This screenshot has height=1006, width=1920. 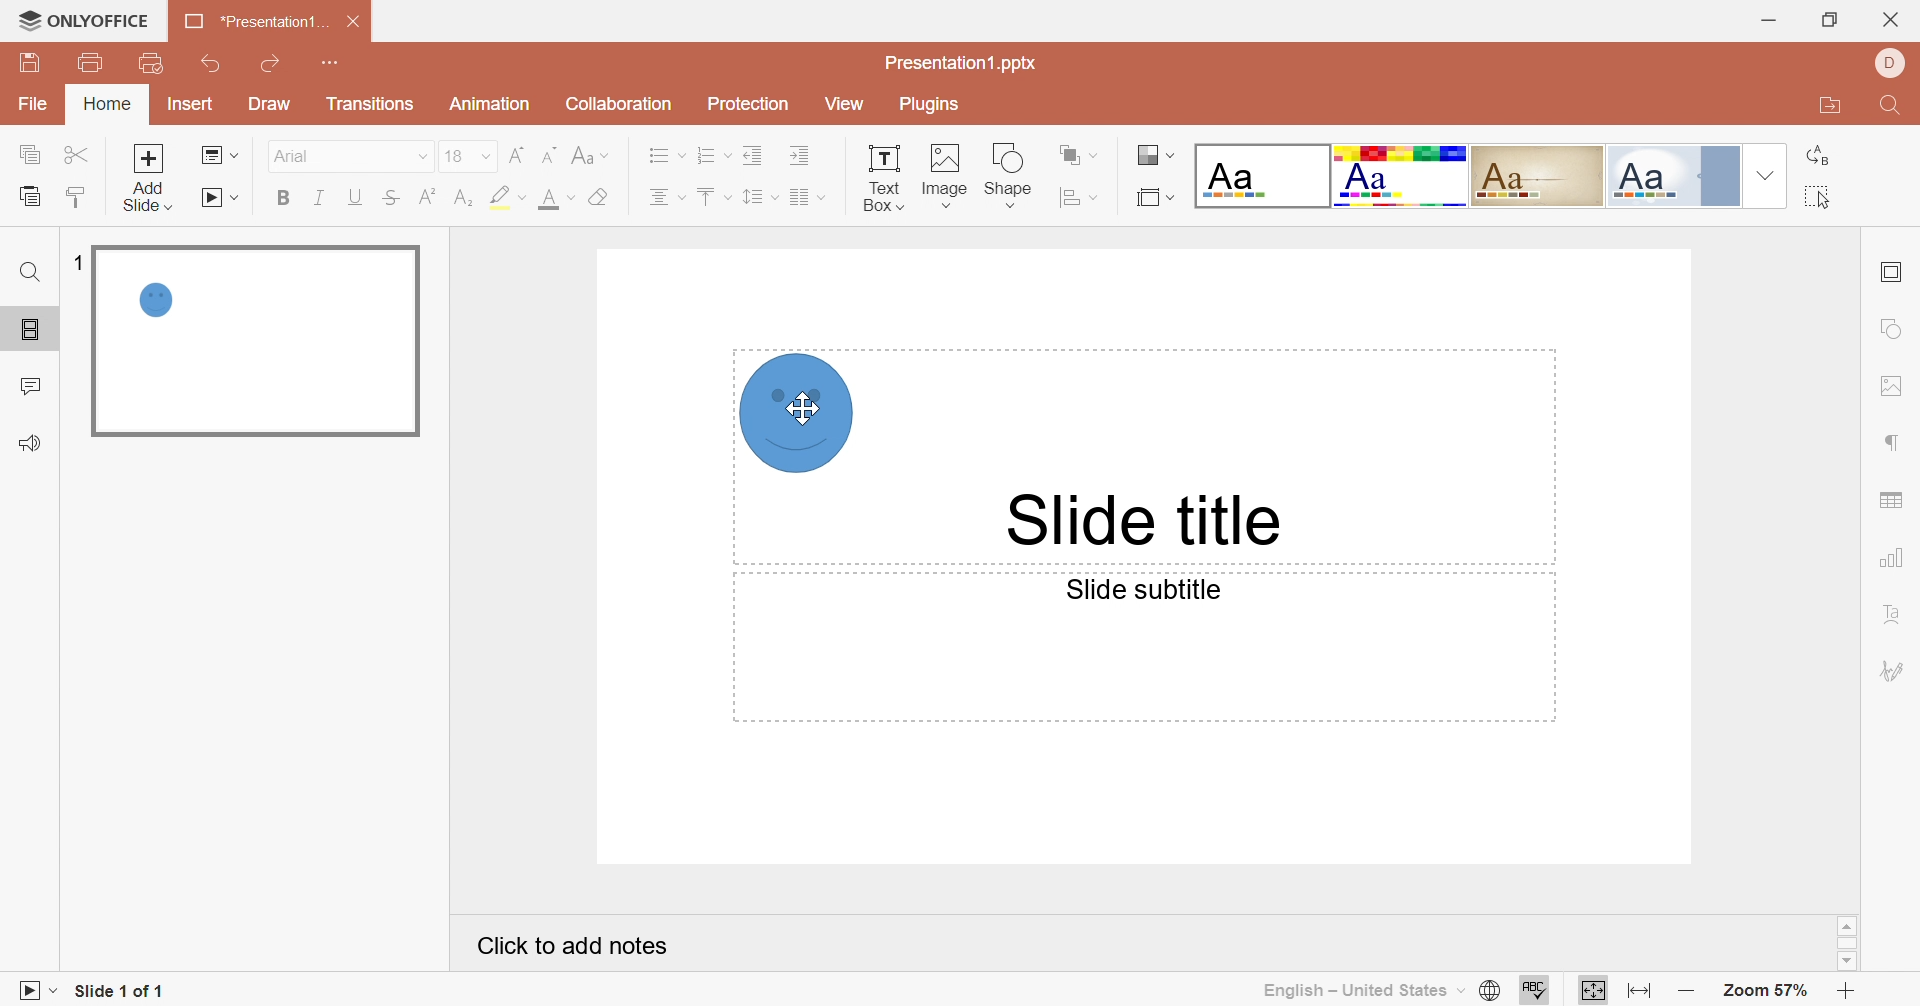 What do you see at coordinates (274, 64) in the screenshot?
I see `Redo` at bounding box center [274, 64].